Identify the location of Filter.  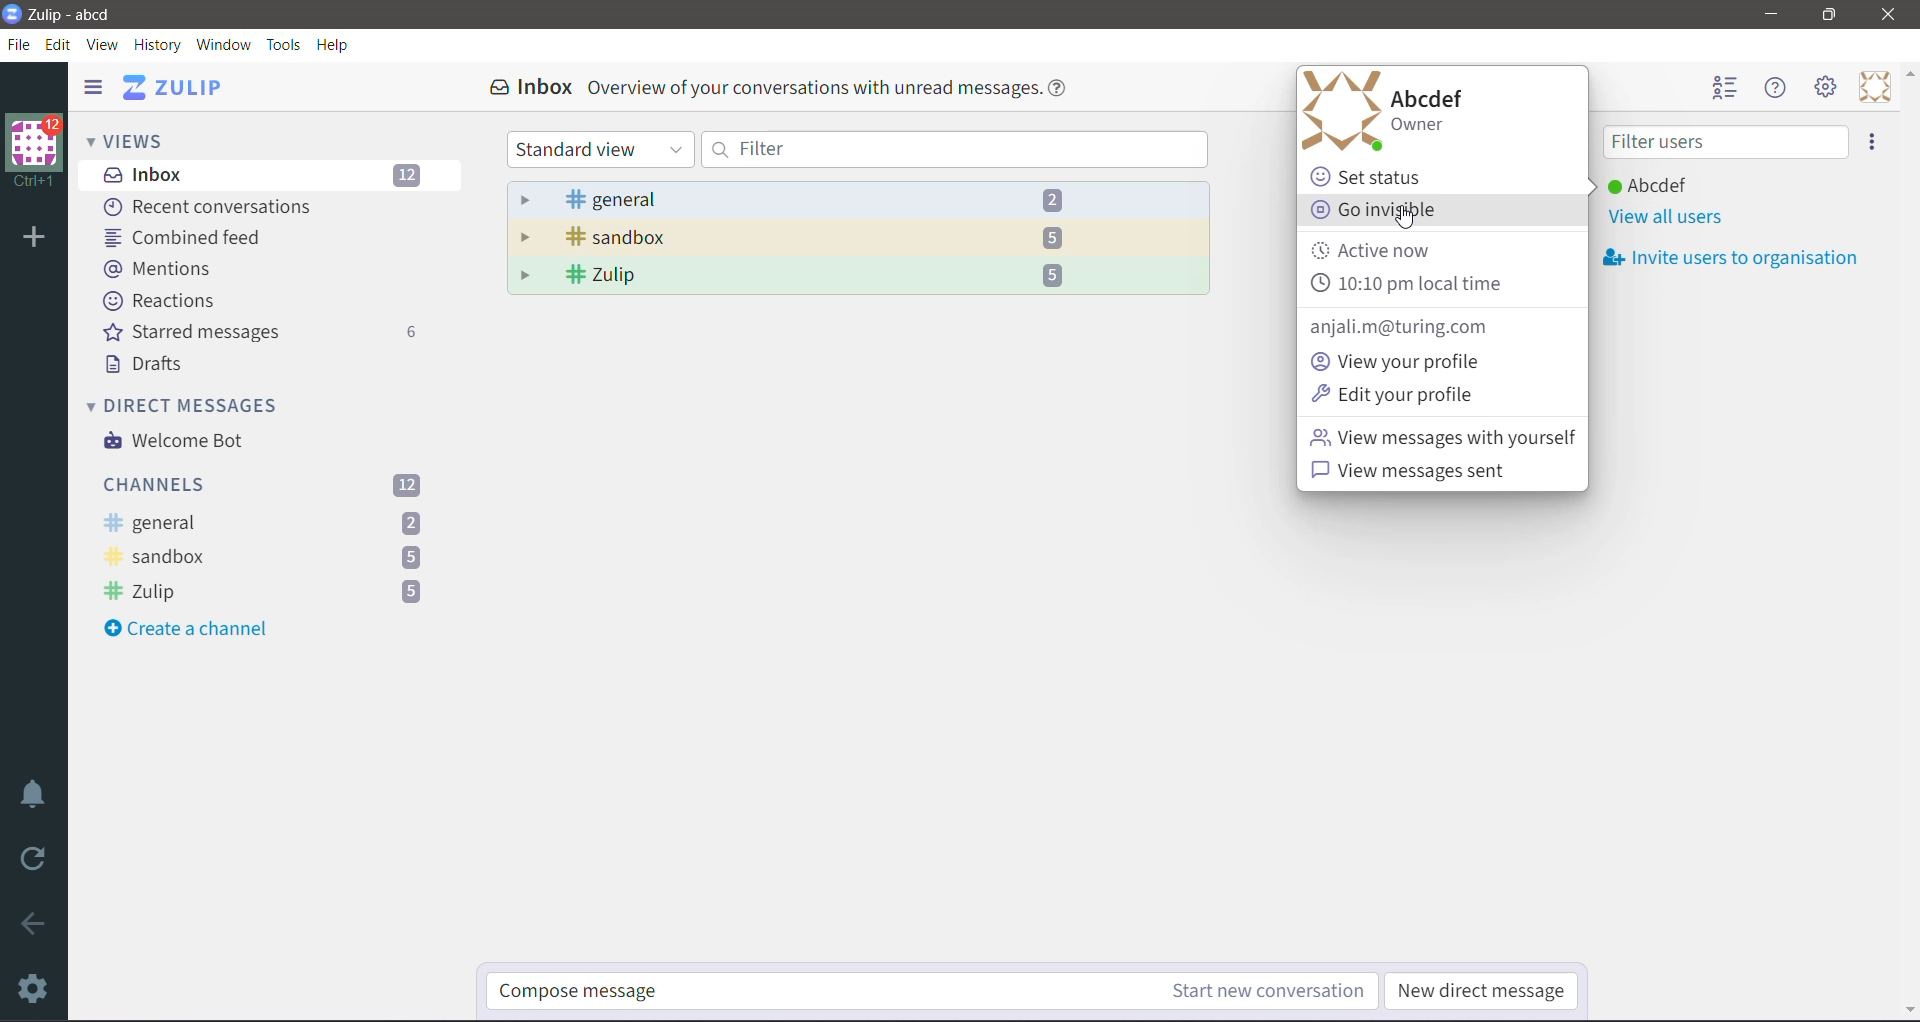
(958, 149).